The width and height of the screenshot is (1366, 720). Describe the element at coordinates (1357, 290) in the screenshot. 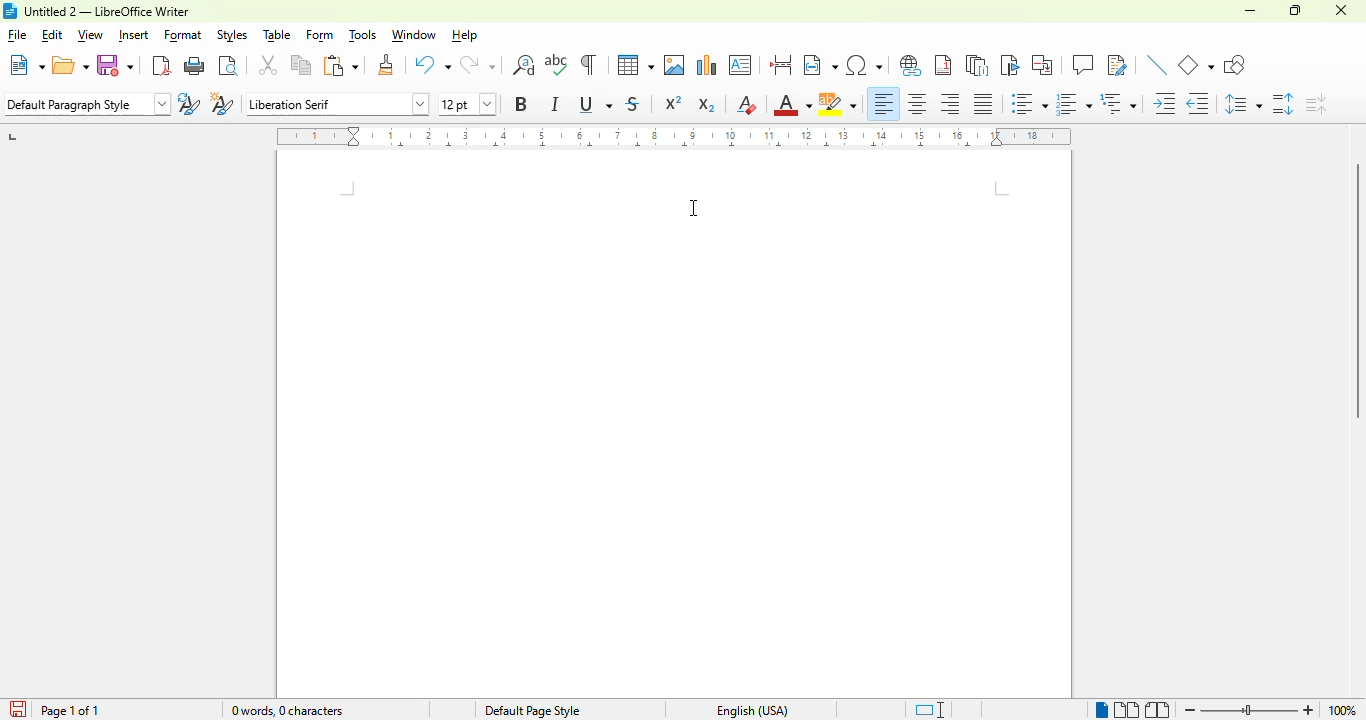

I see `vertical scroll bar` at that location.